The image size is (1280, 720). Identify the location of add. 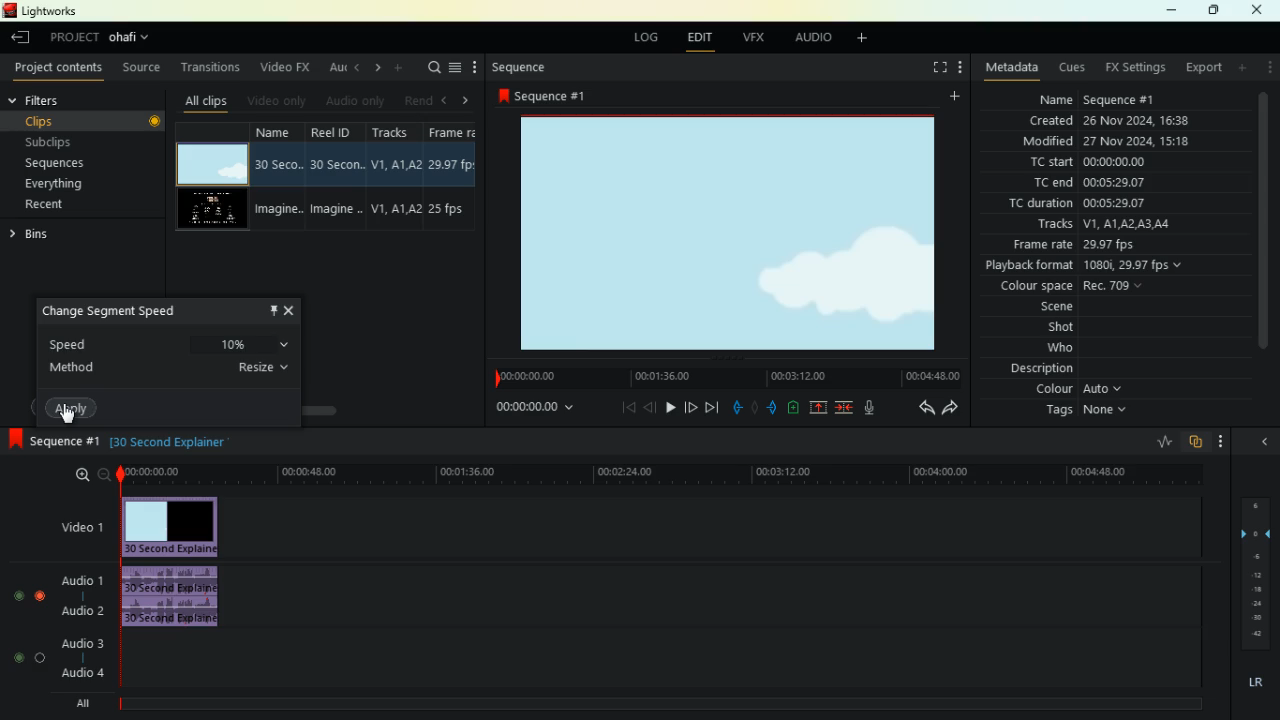
(1244, 67).